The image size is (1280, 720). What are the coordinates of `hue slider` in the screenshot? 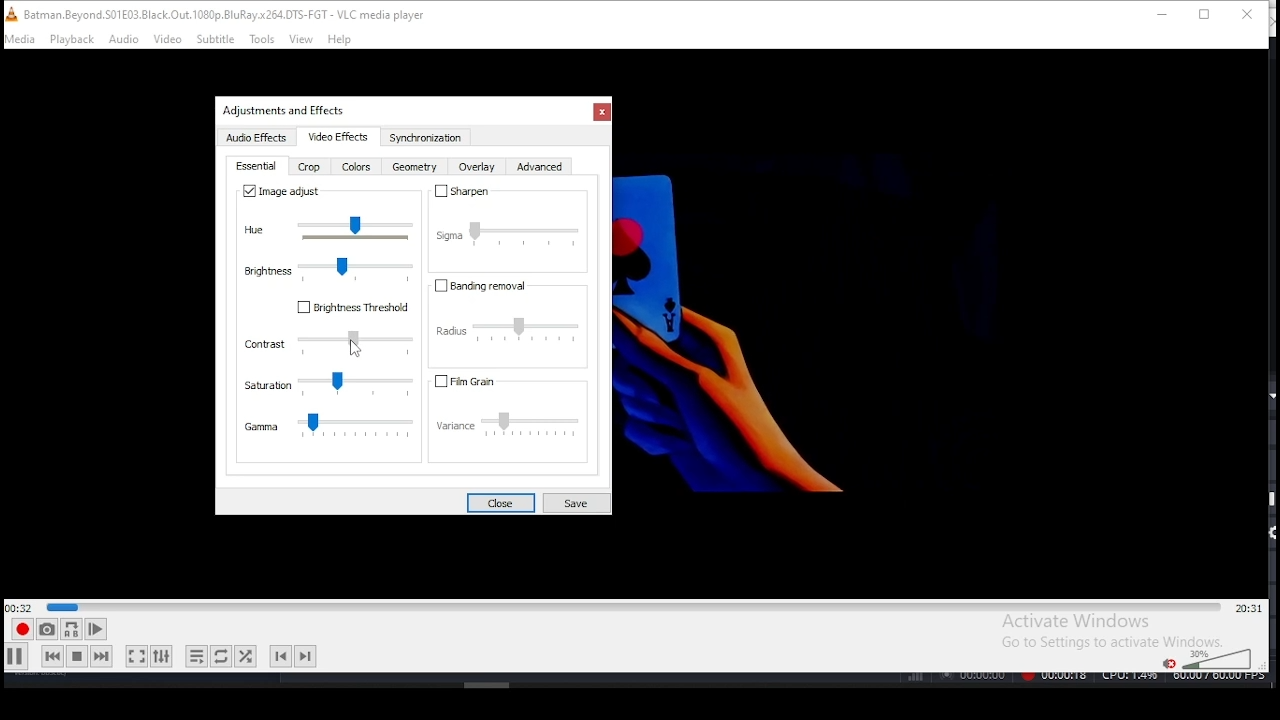 It's located at (331, 228).